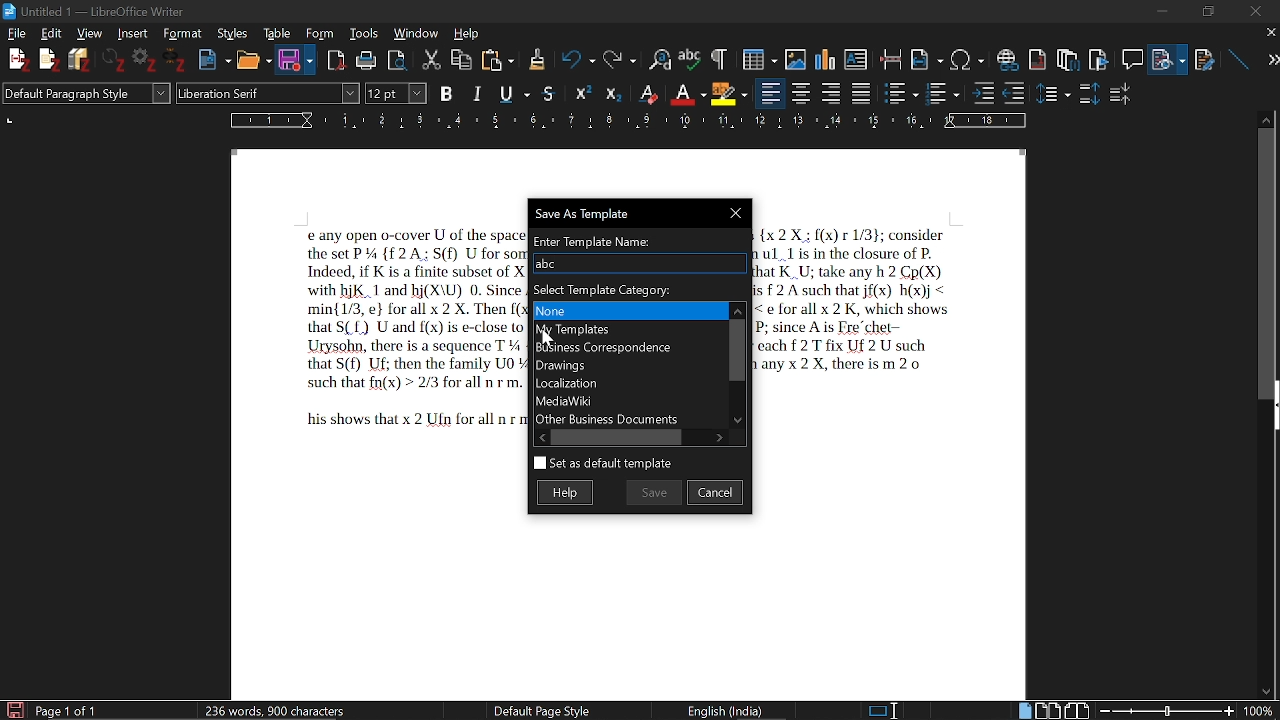 This screenshot has height=720, width=1280. What do you see at coordinates (1205, 55) in the screenshot?
I see `Insert cross reference` at bounding box center [1205, 55].